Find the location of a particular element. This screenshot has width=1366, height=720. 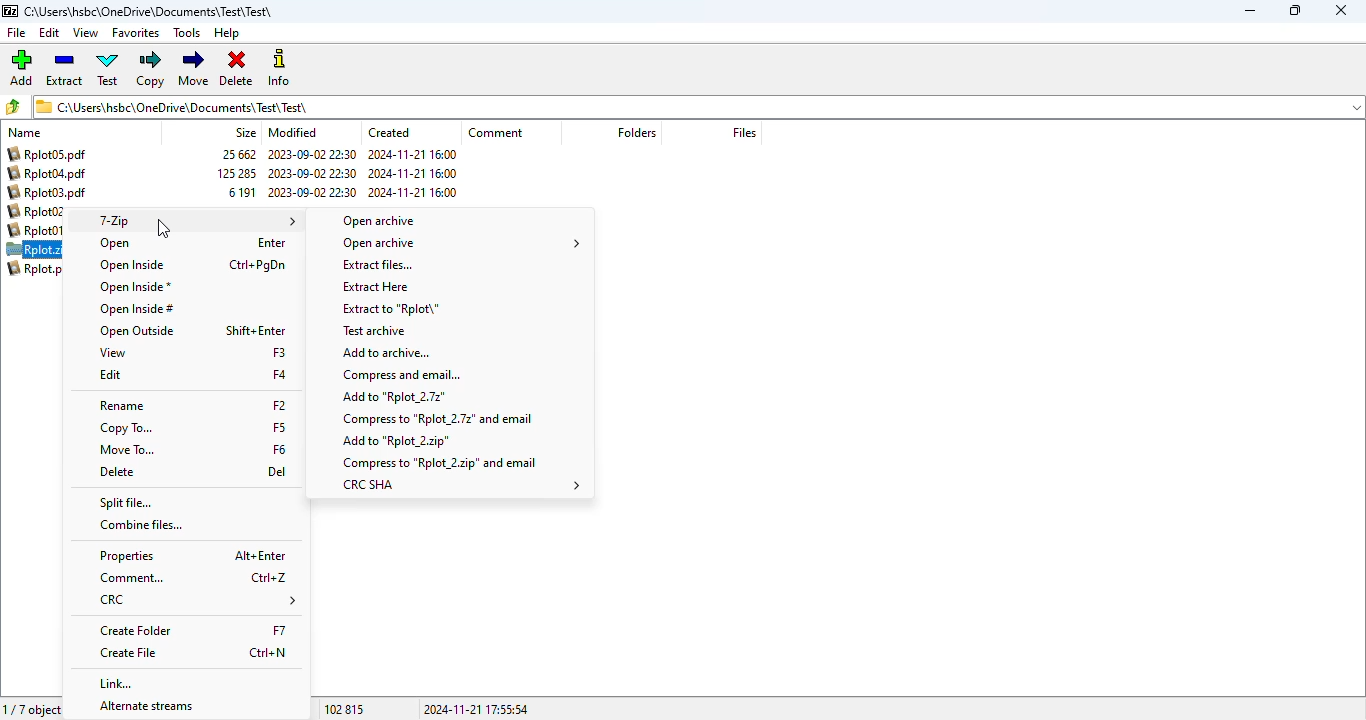

compress and email is located at coordinates (401, 374).